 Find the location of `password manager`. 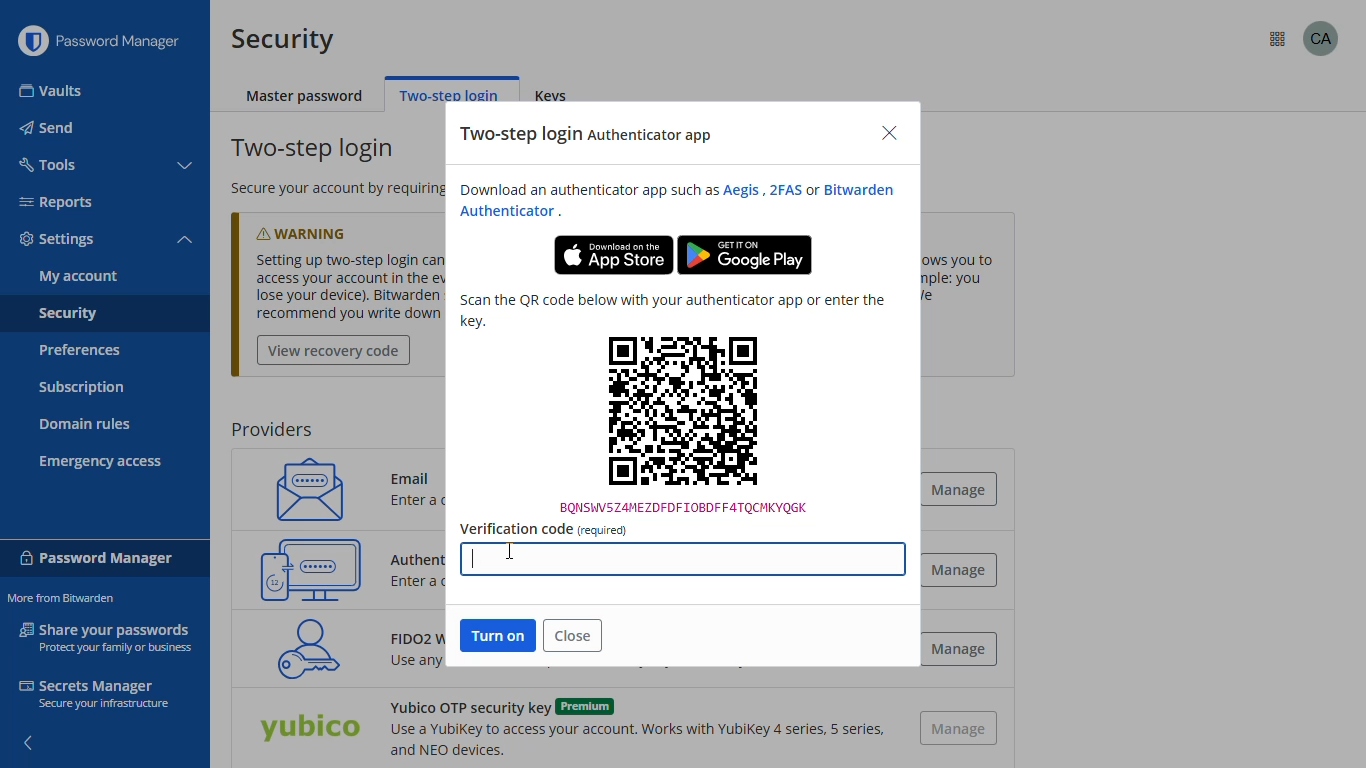

password manager is located at coordinates (97, 556).